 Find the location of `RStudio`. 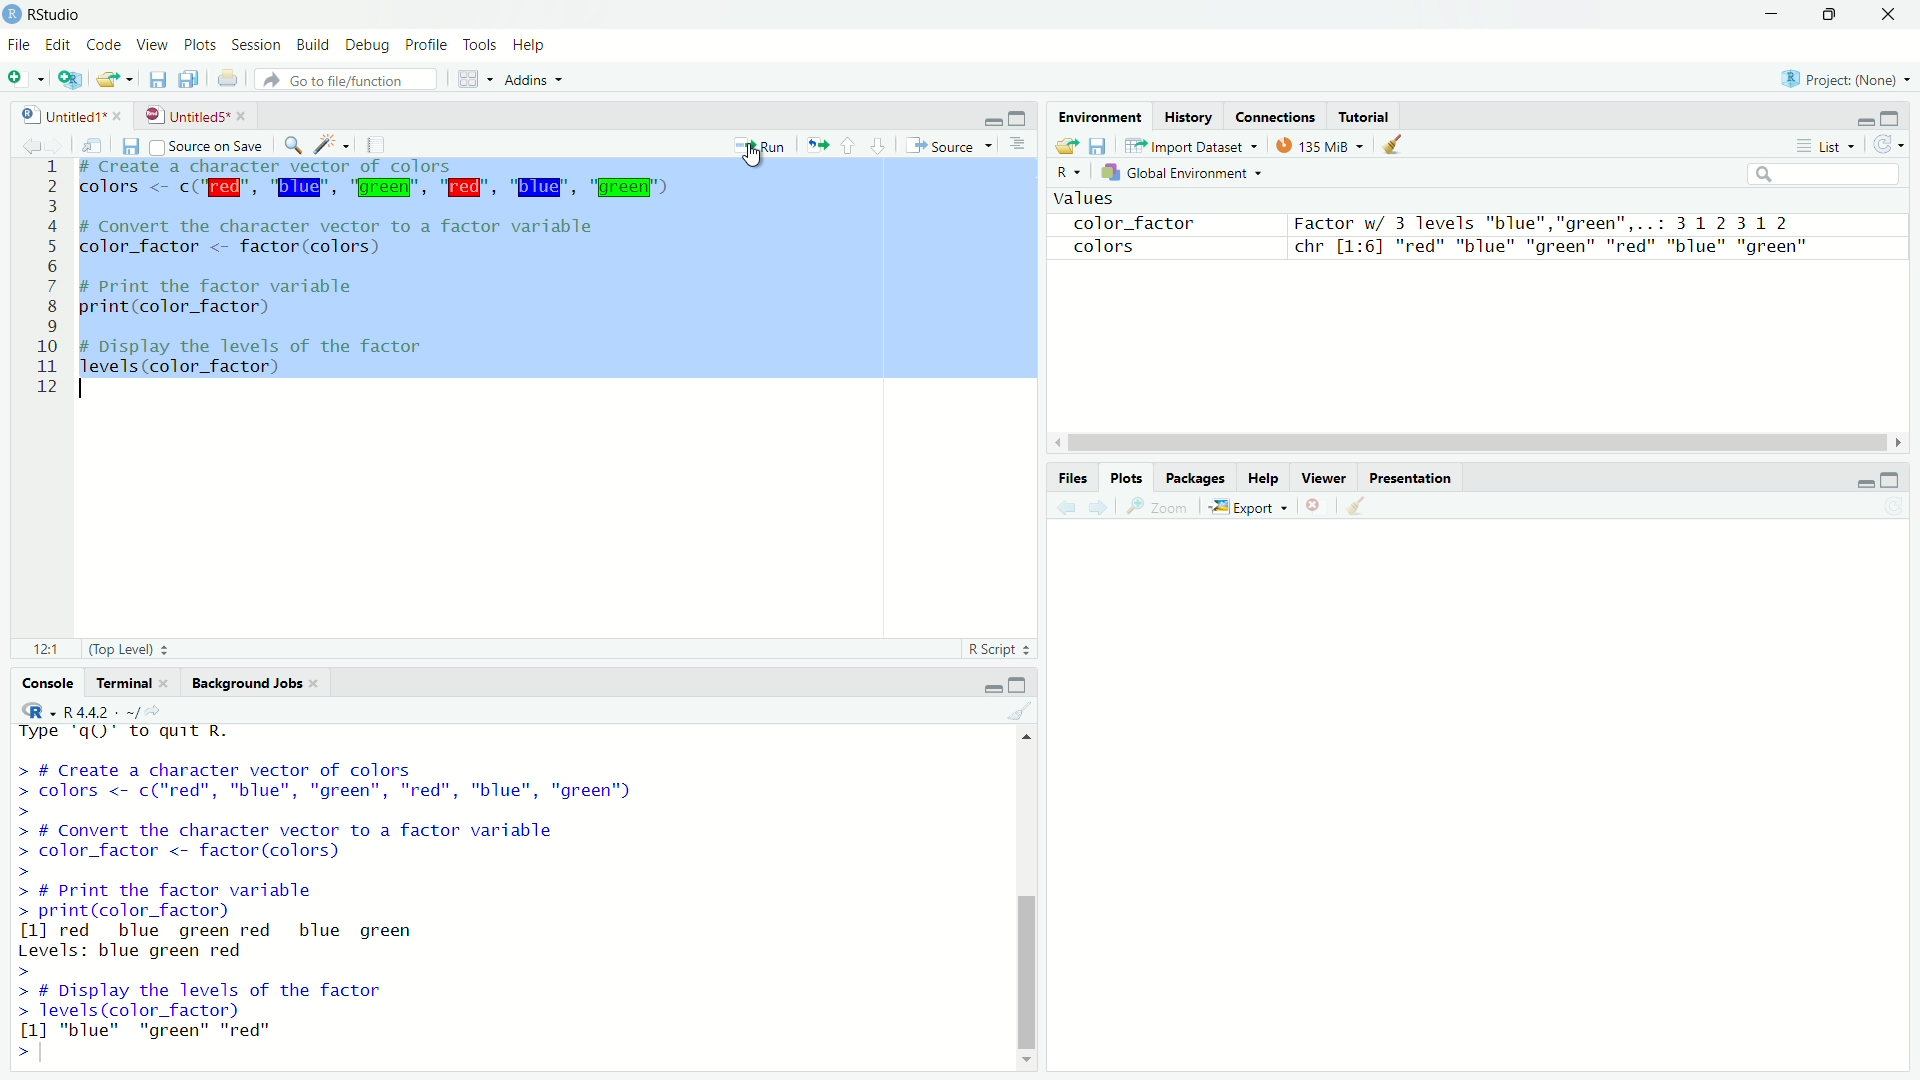

RStudio is located at coordinates (58, 13).